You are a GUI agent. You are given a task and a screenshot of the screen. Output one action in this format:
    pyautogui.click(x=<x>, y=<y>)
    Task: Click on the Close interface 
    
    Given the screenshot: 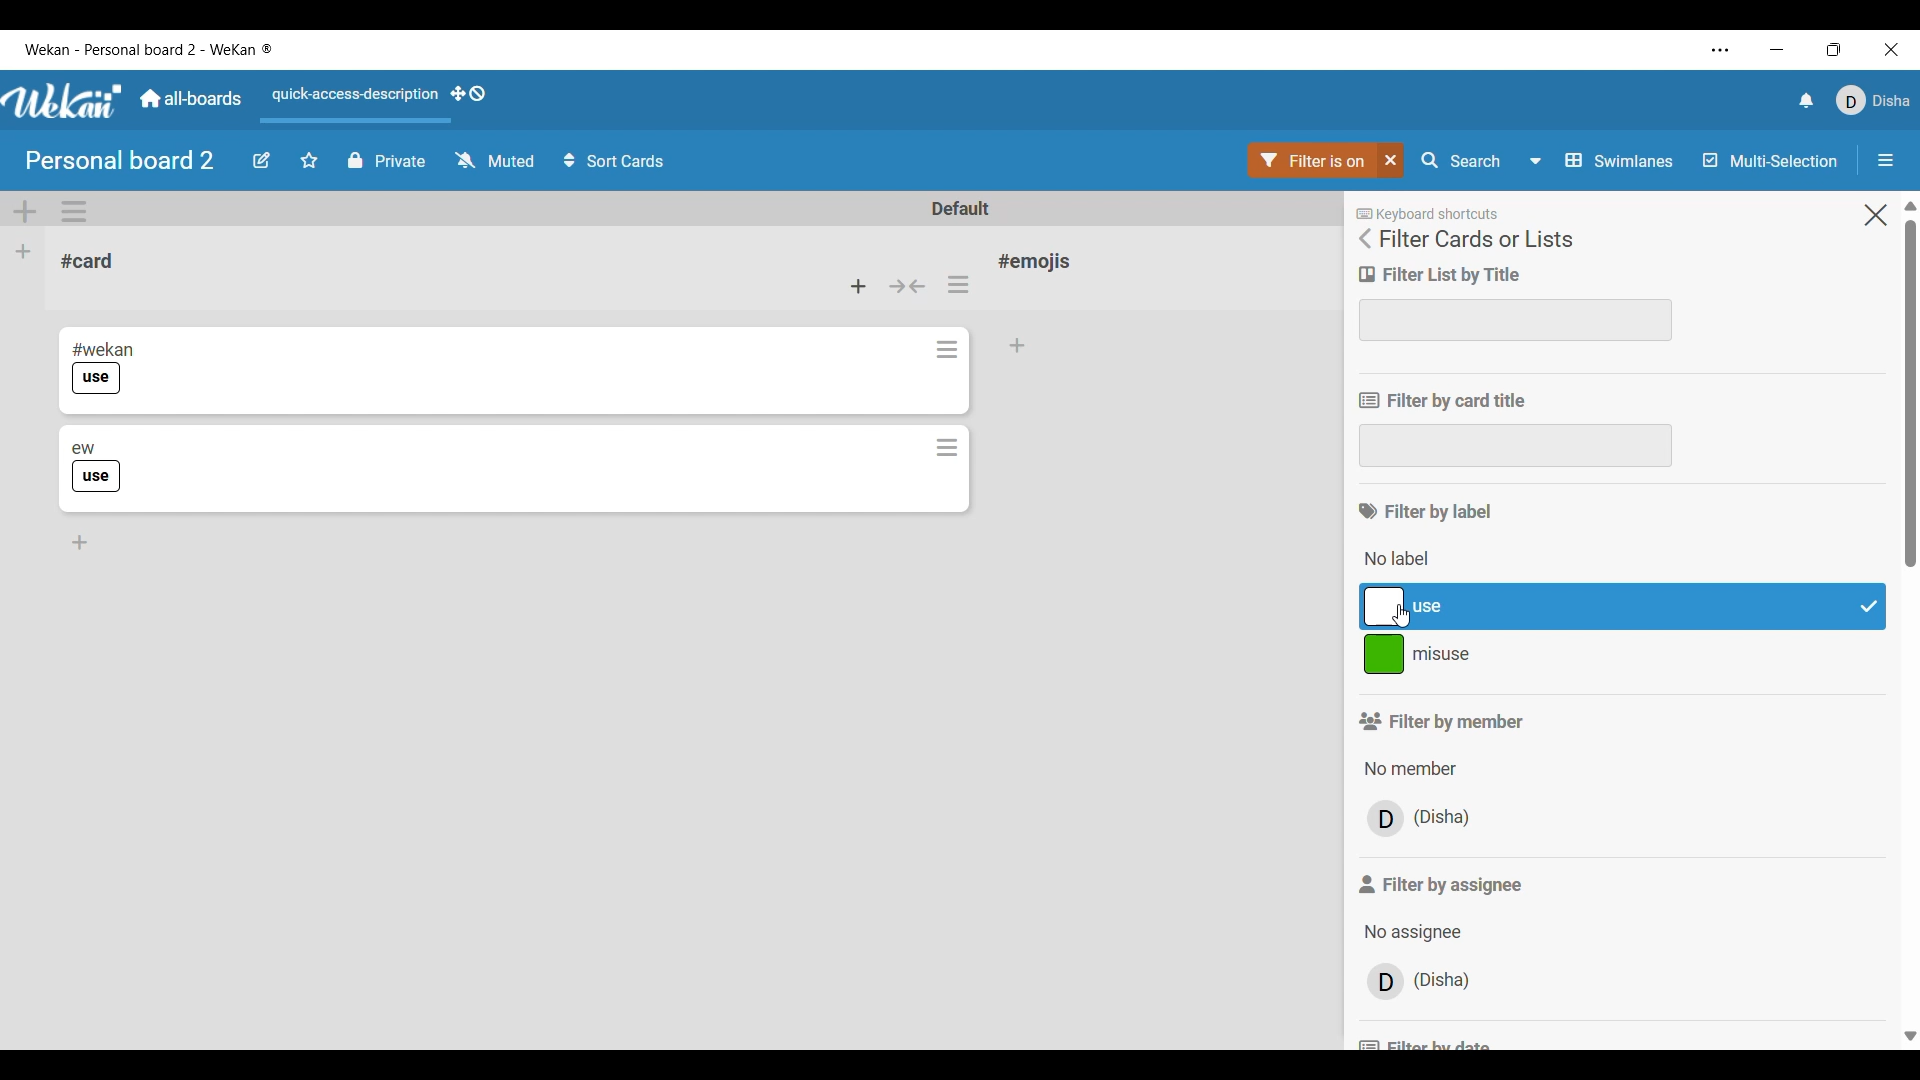 What is the action you would take?
    pyautogui.click(x=1892, y=49)
    